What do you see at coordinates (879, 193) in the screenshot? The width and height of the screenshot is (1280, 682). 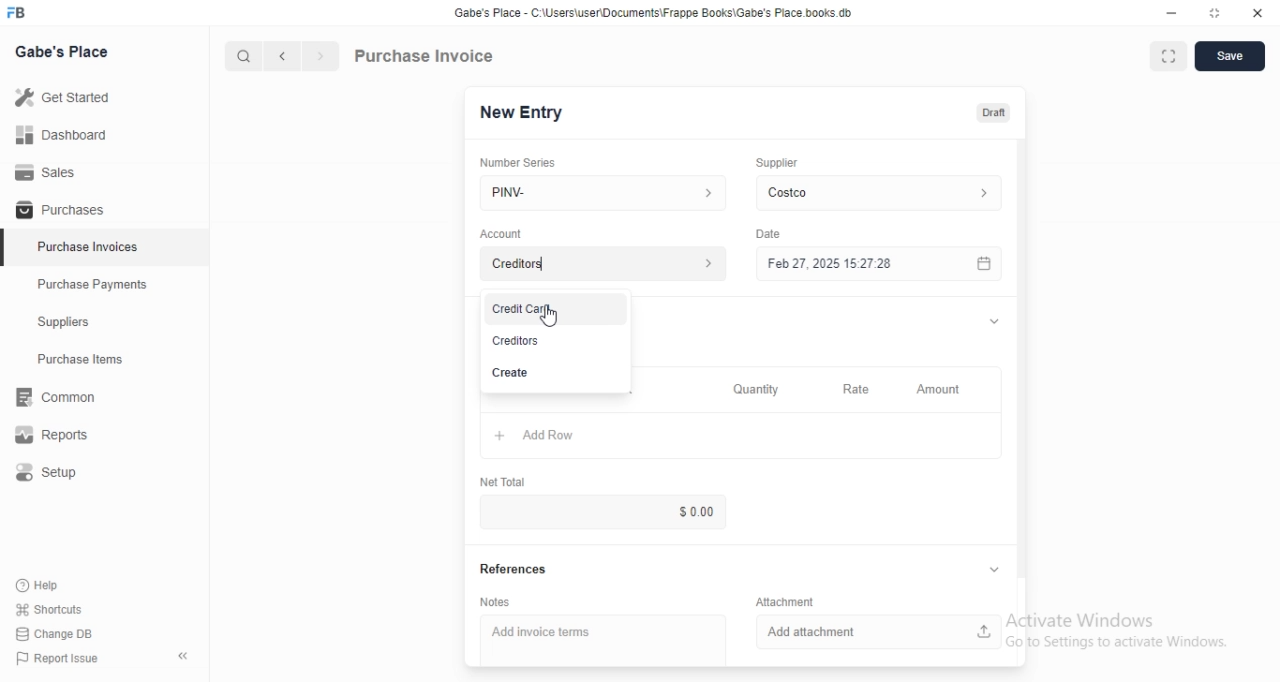 I see `Costco` at bounding box center [879, 193].